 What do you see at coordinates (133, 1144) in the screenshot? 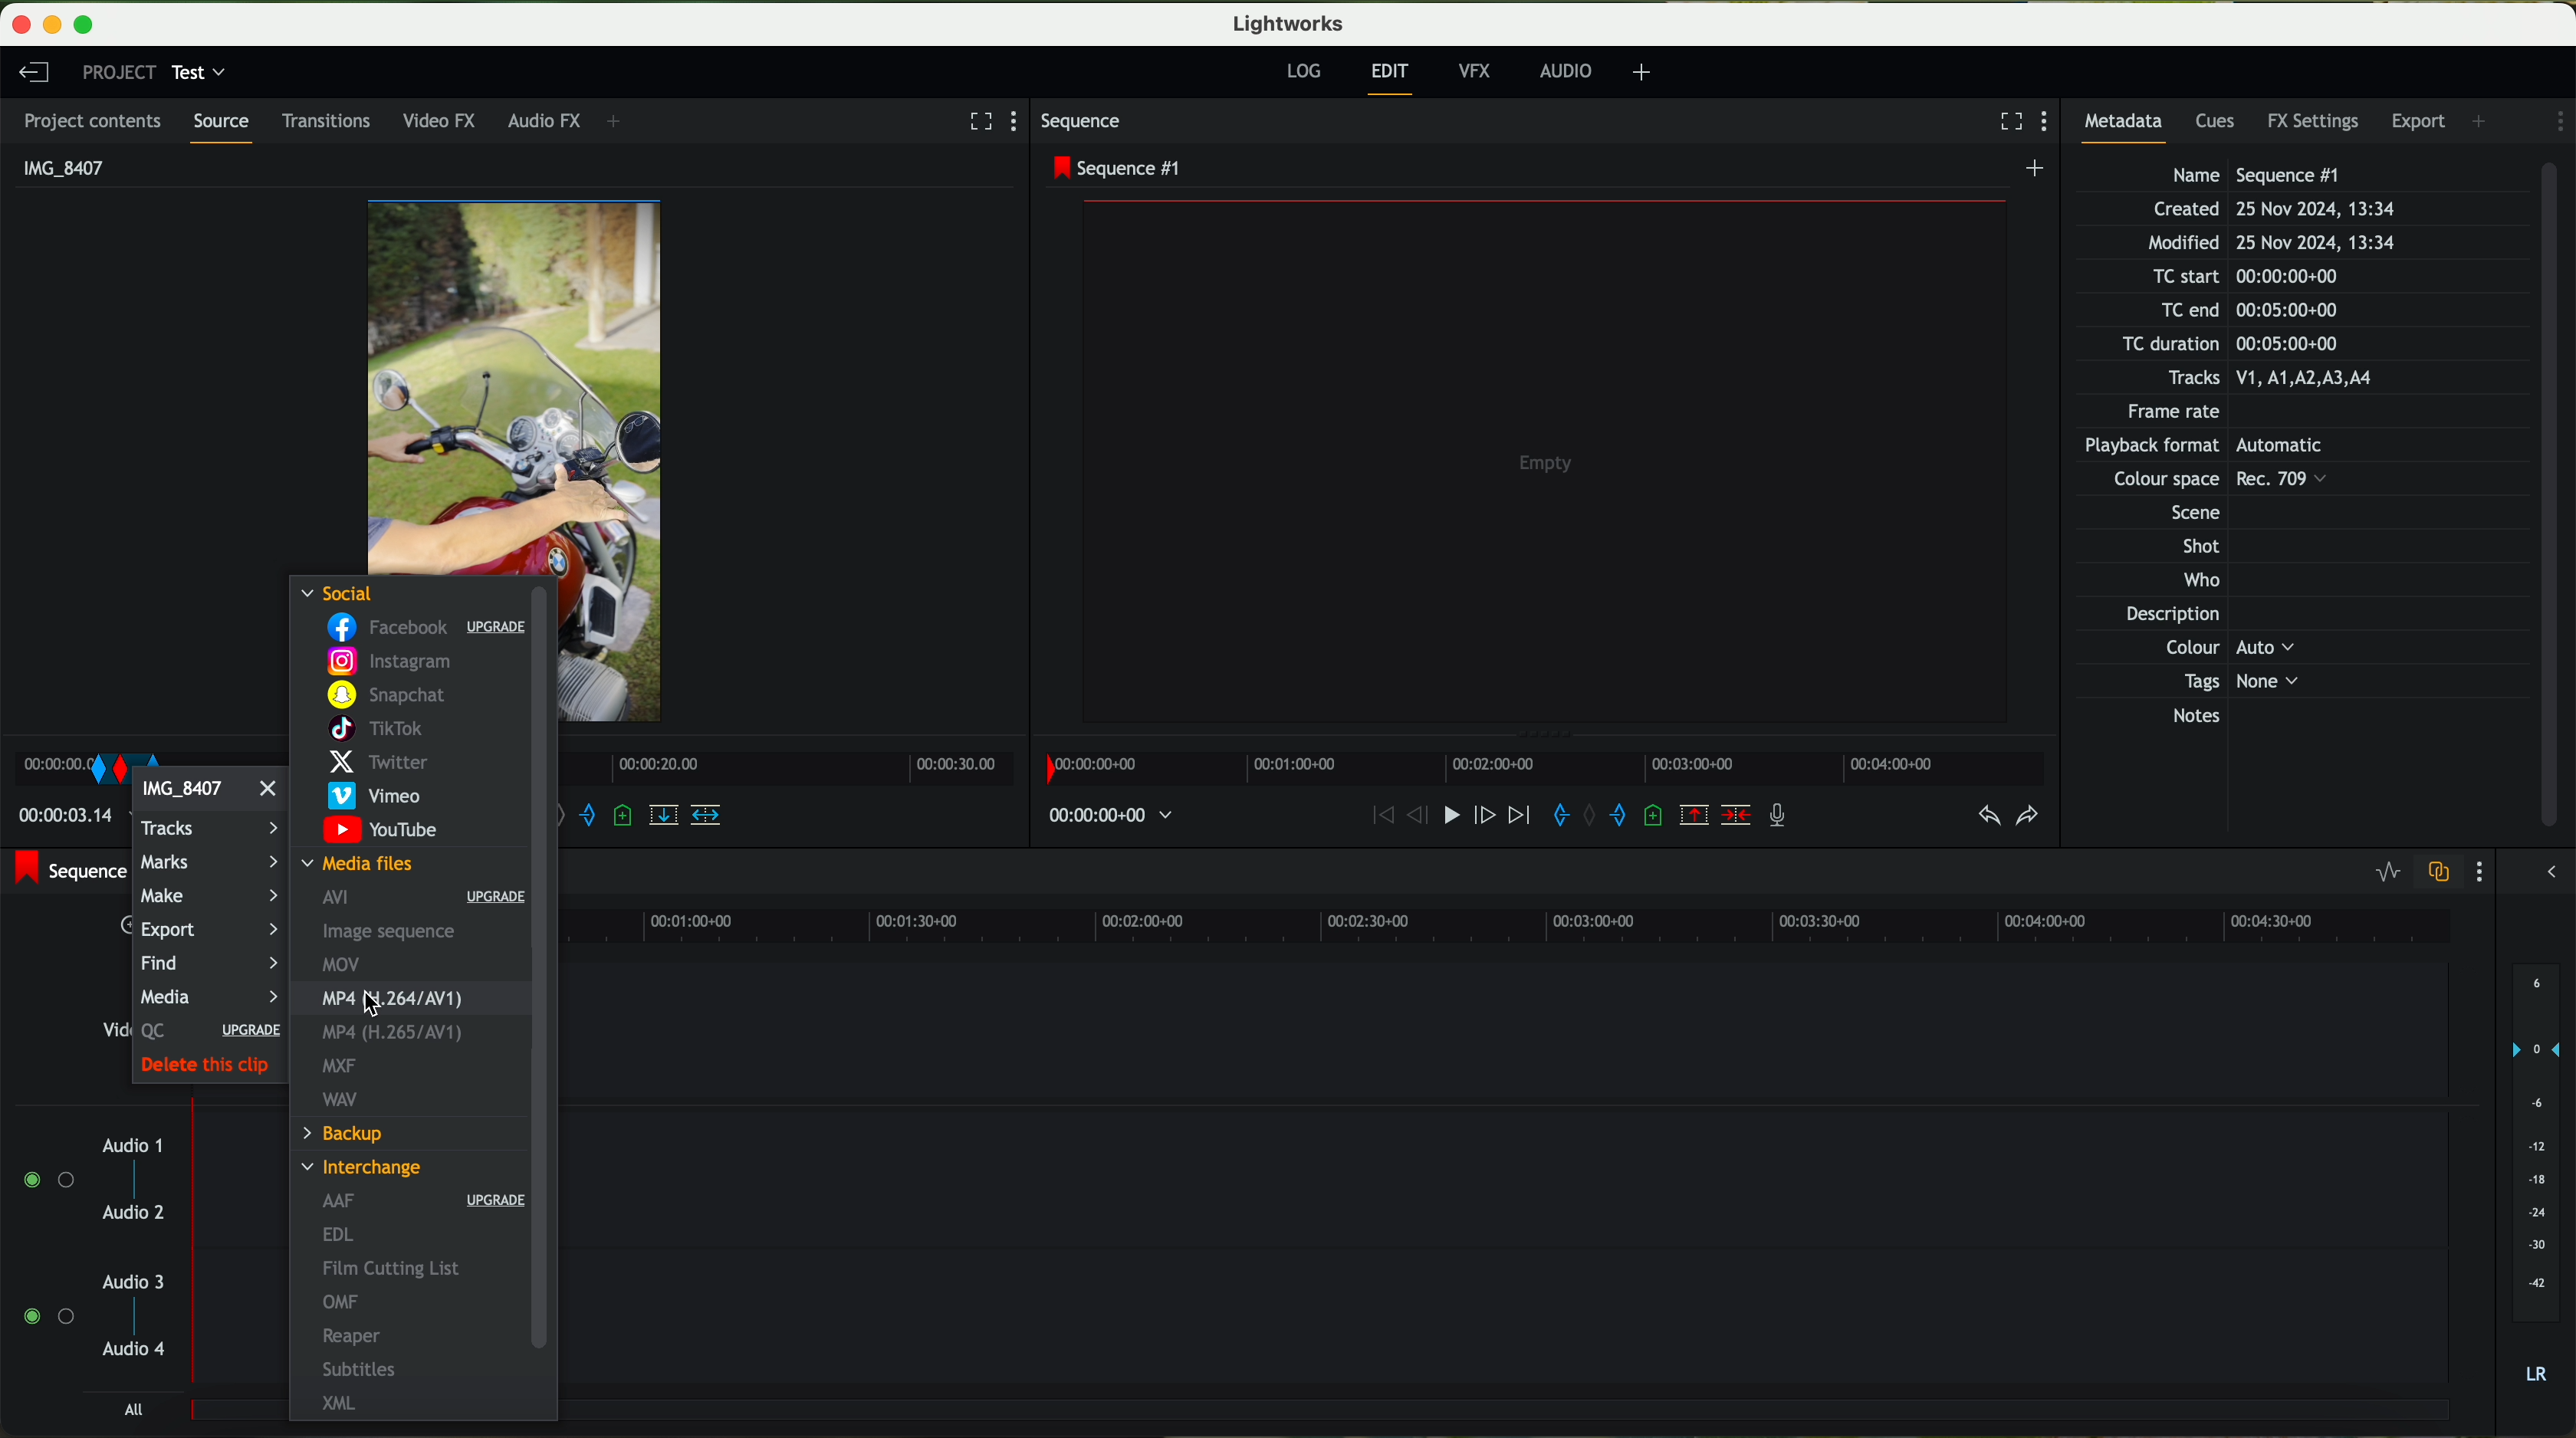
I see `audio 1` at bounding box center [133, 1144].